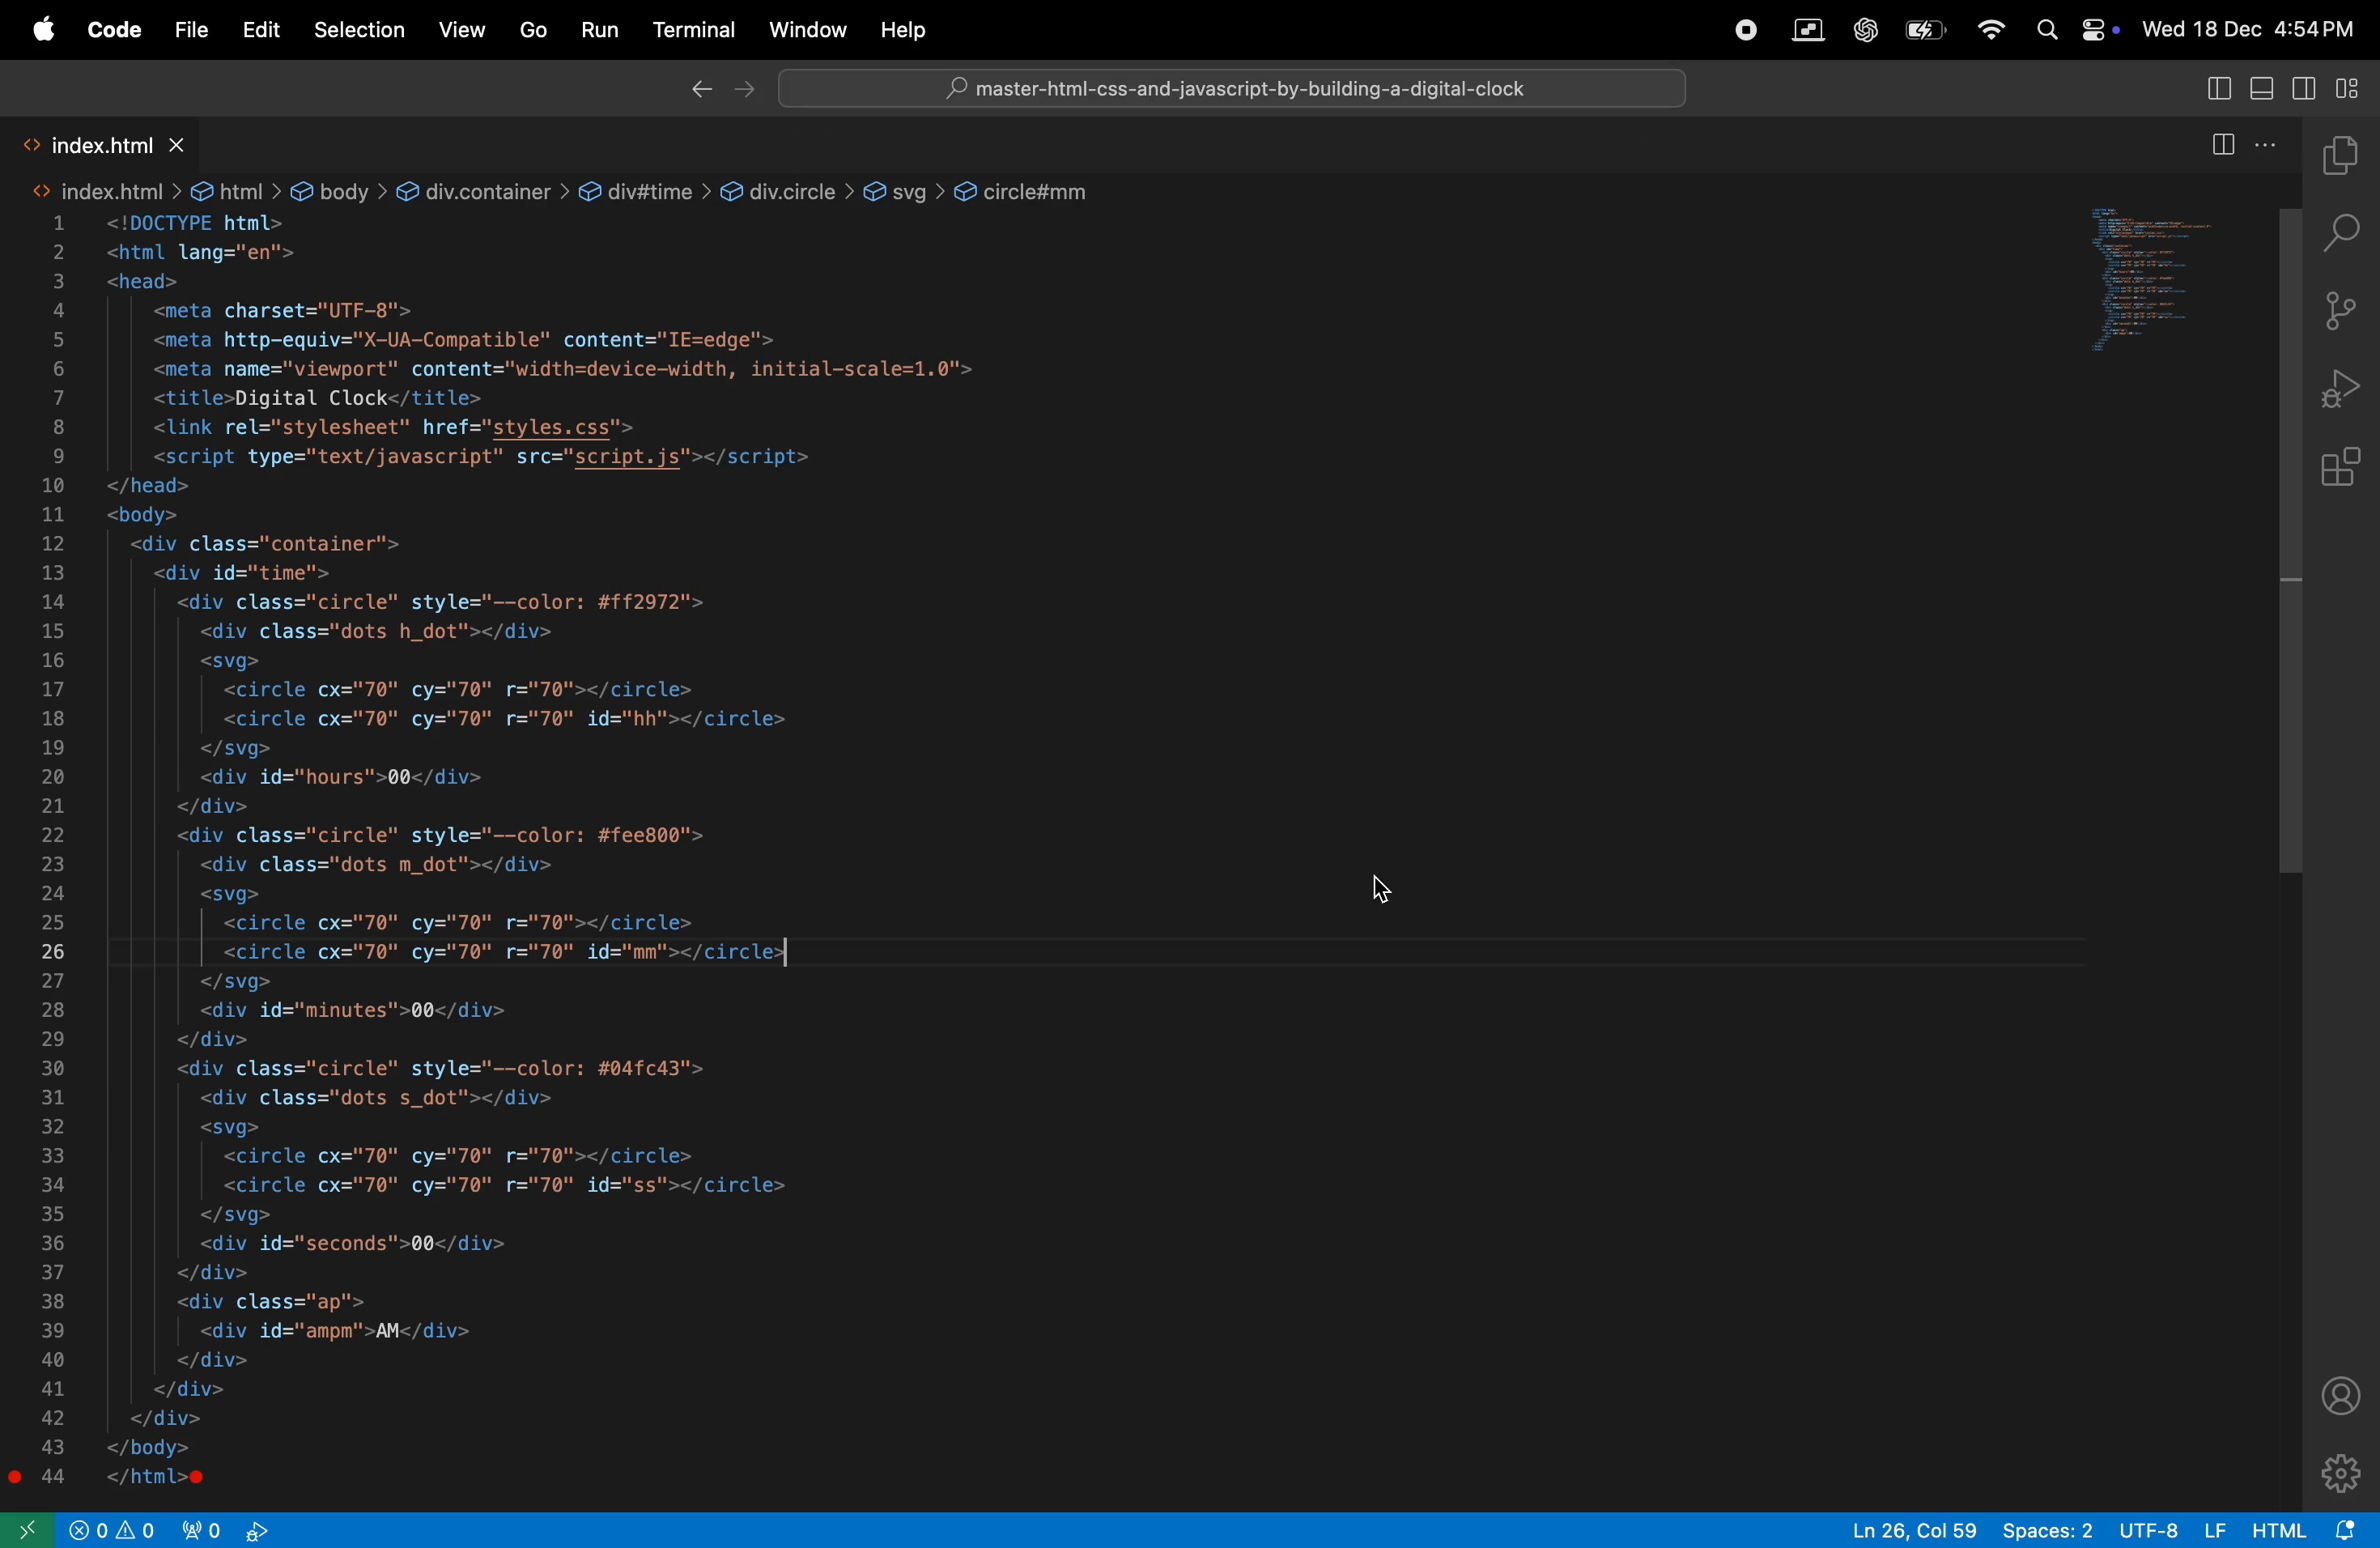 The height and width of the screenshot is (1548, 2380). I want to click on Control center, so click(2099, 31).